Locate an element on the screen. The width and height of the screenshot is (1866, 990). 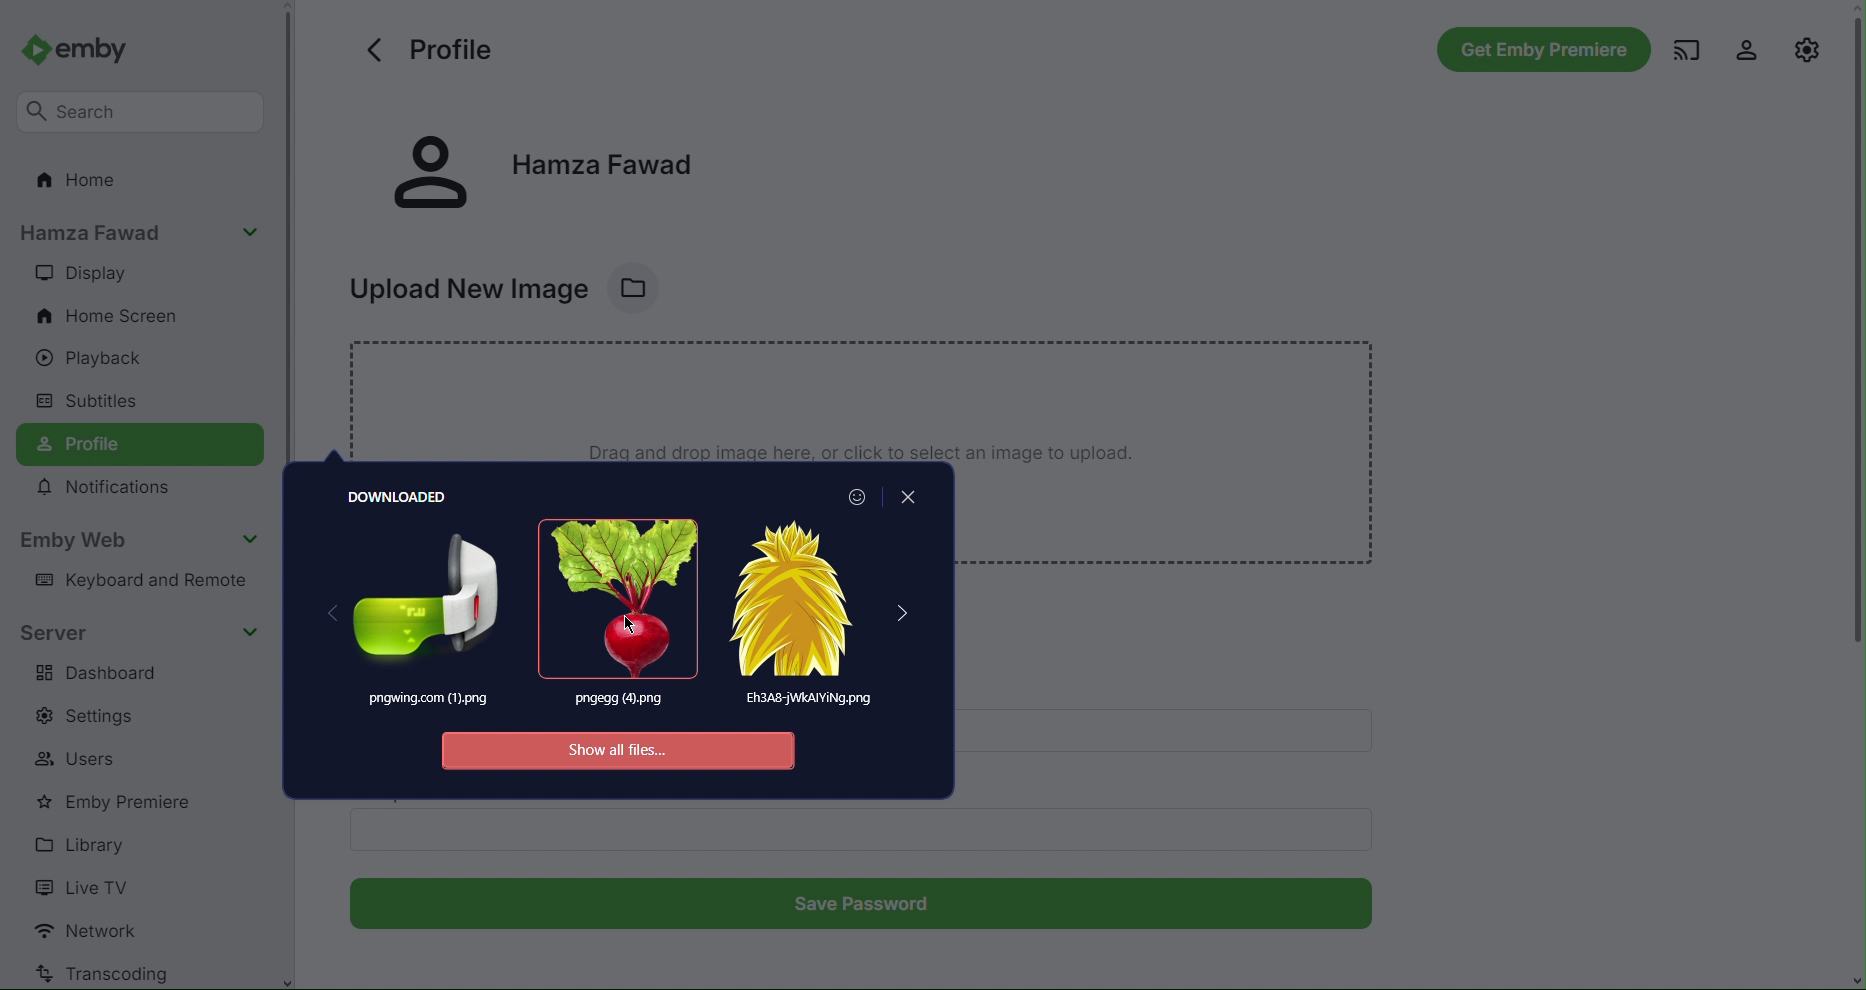
Emby is located at coordinates (84, 46).